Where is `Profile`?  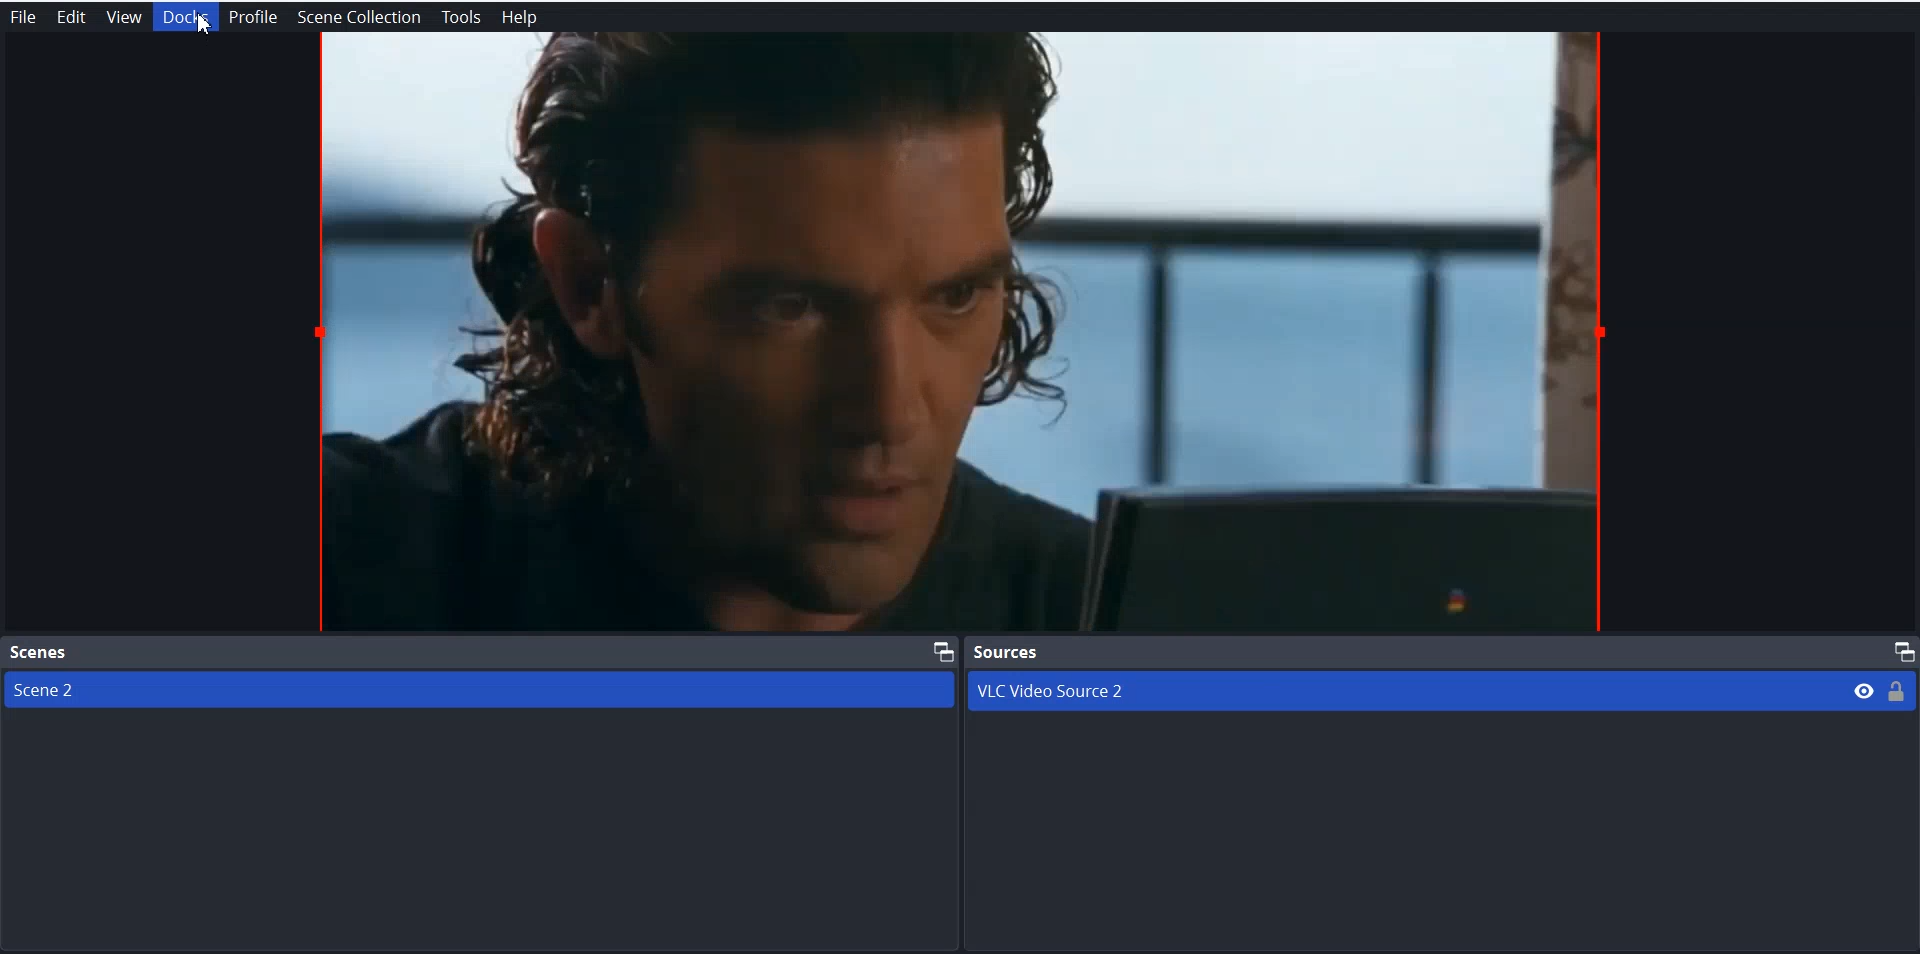 Profile is located at coordinates (253, 17).